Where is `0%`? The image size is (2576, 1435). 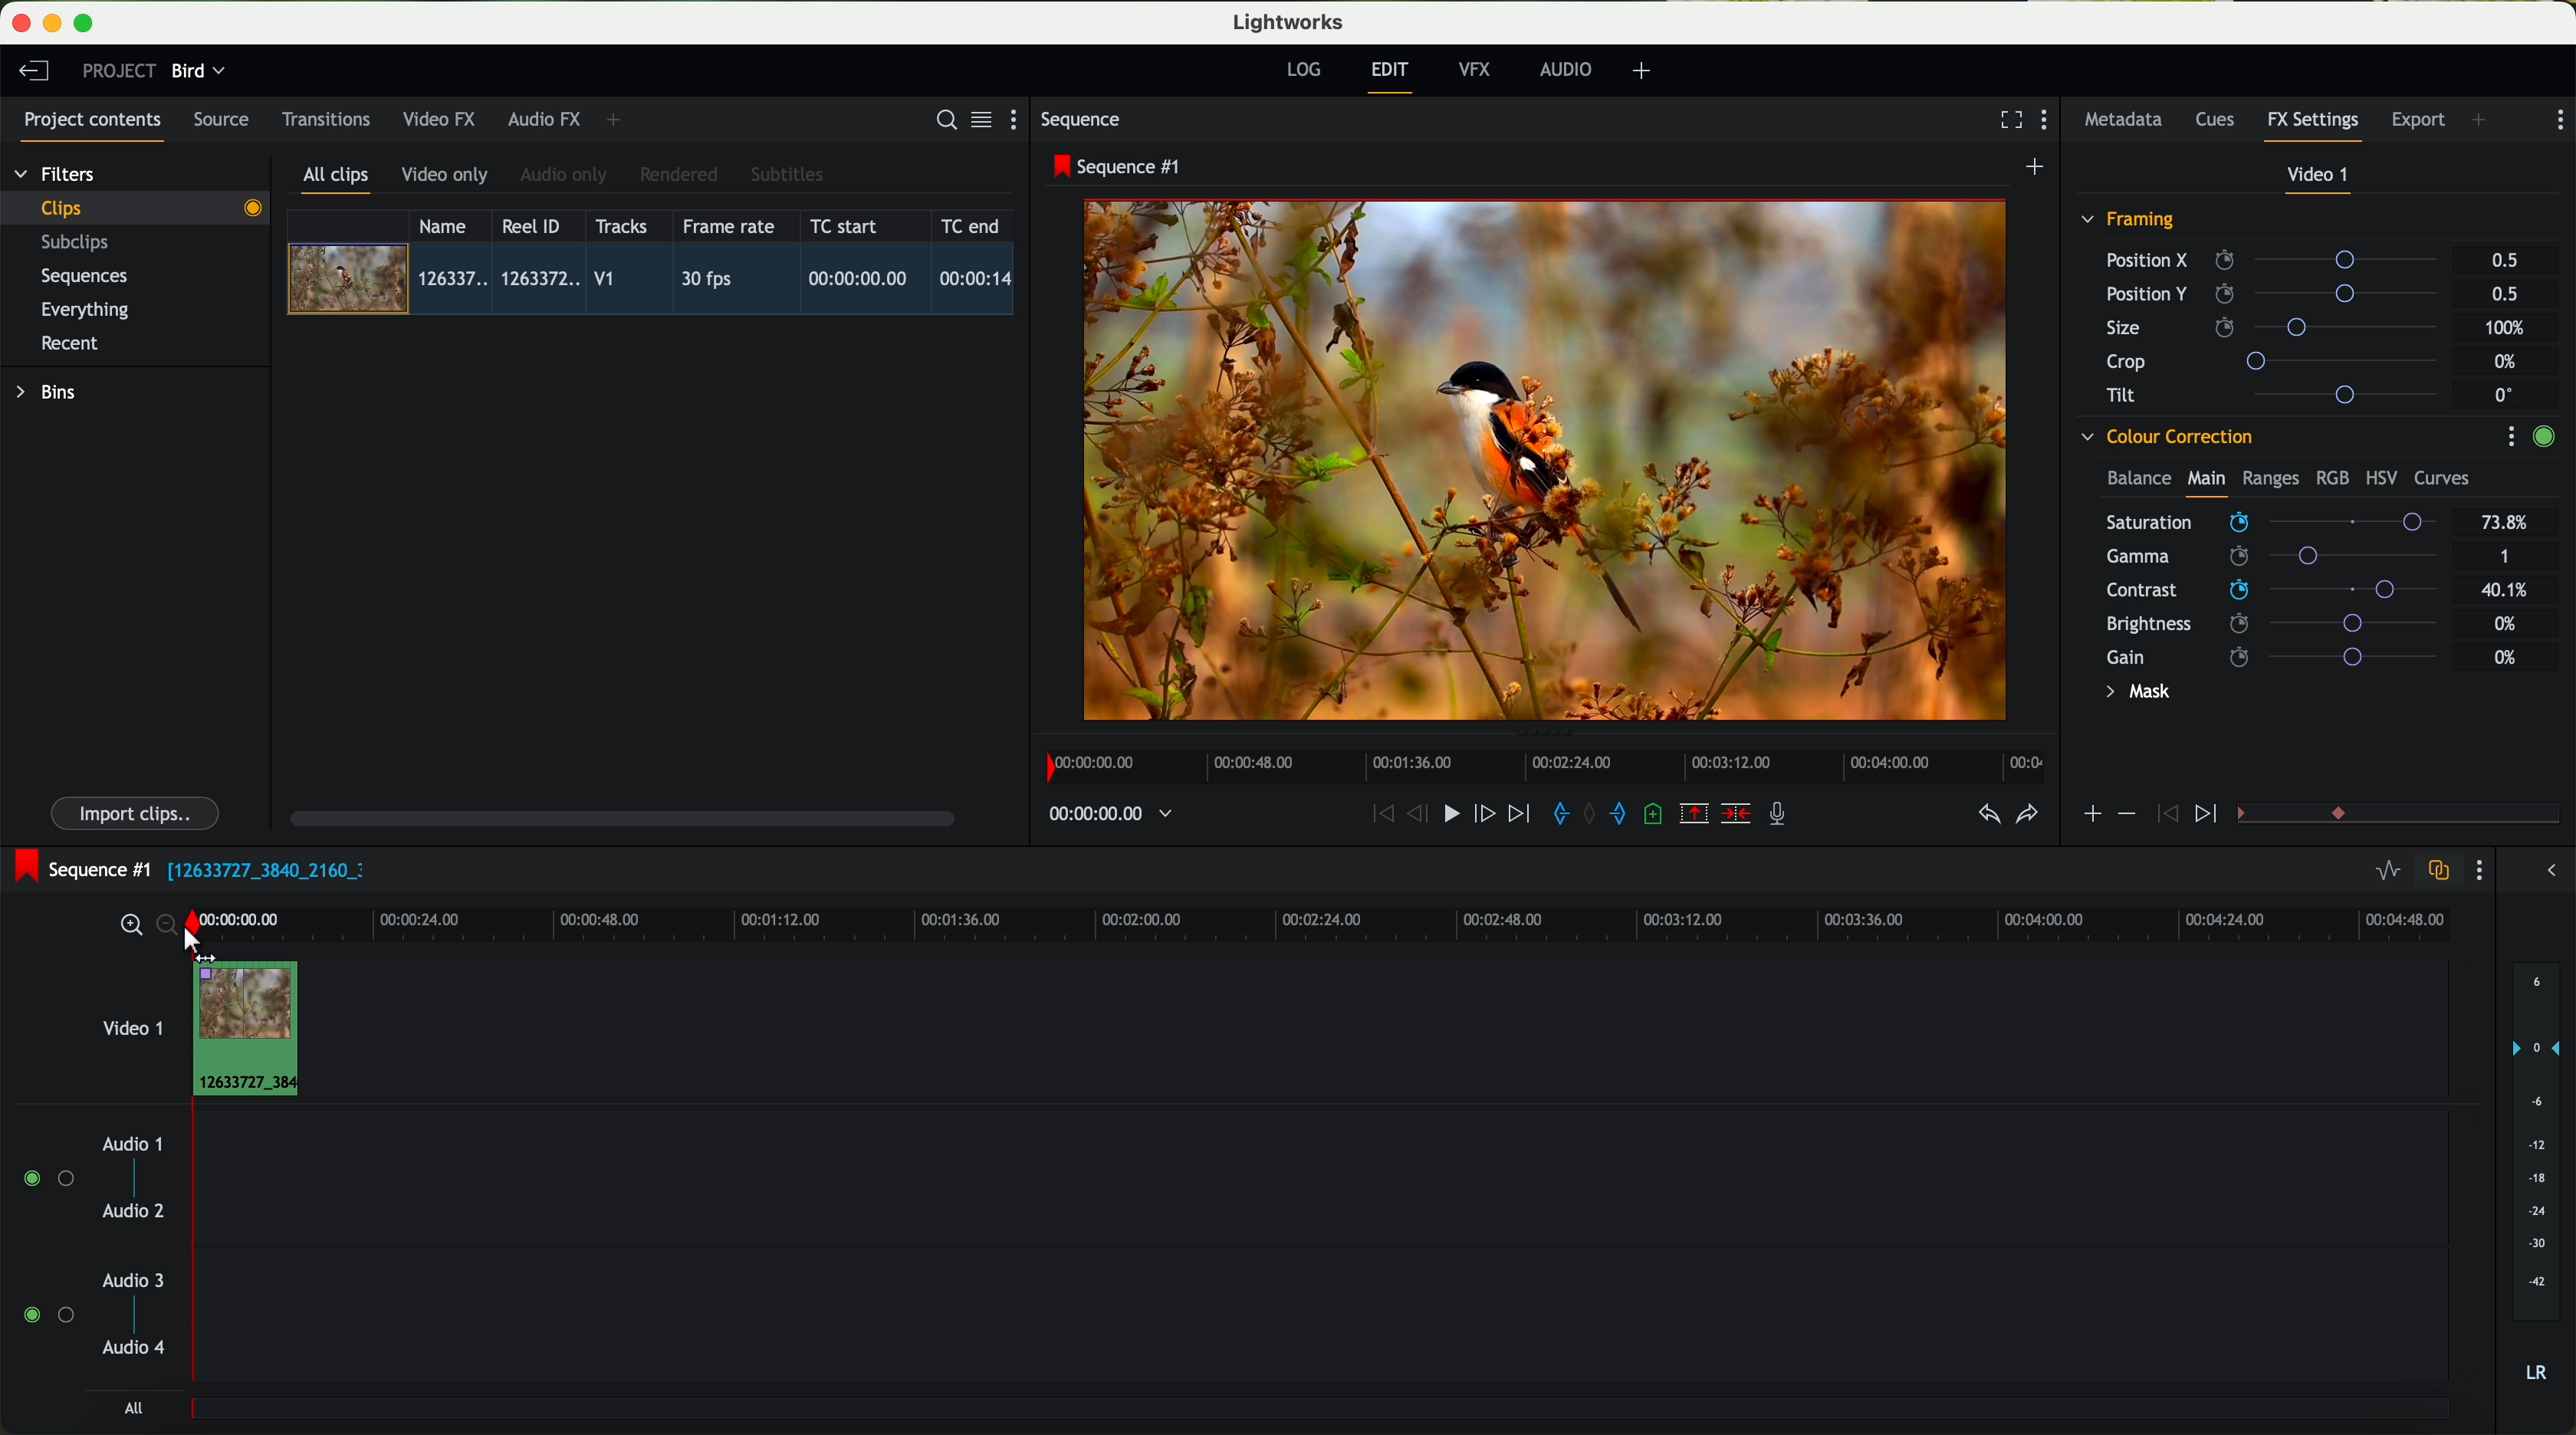
0% is located at coordinates (2506, 657).